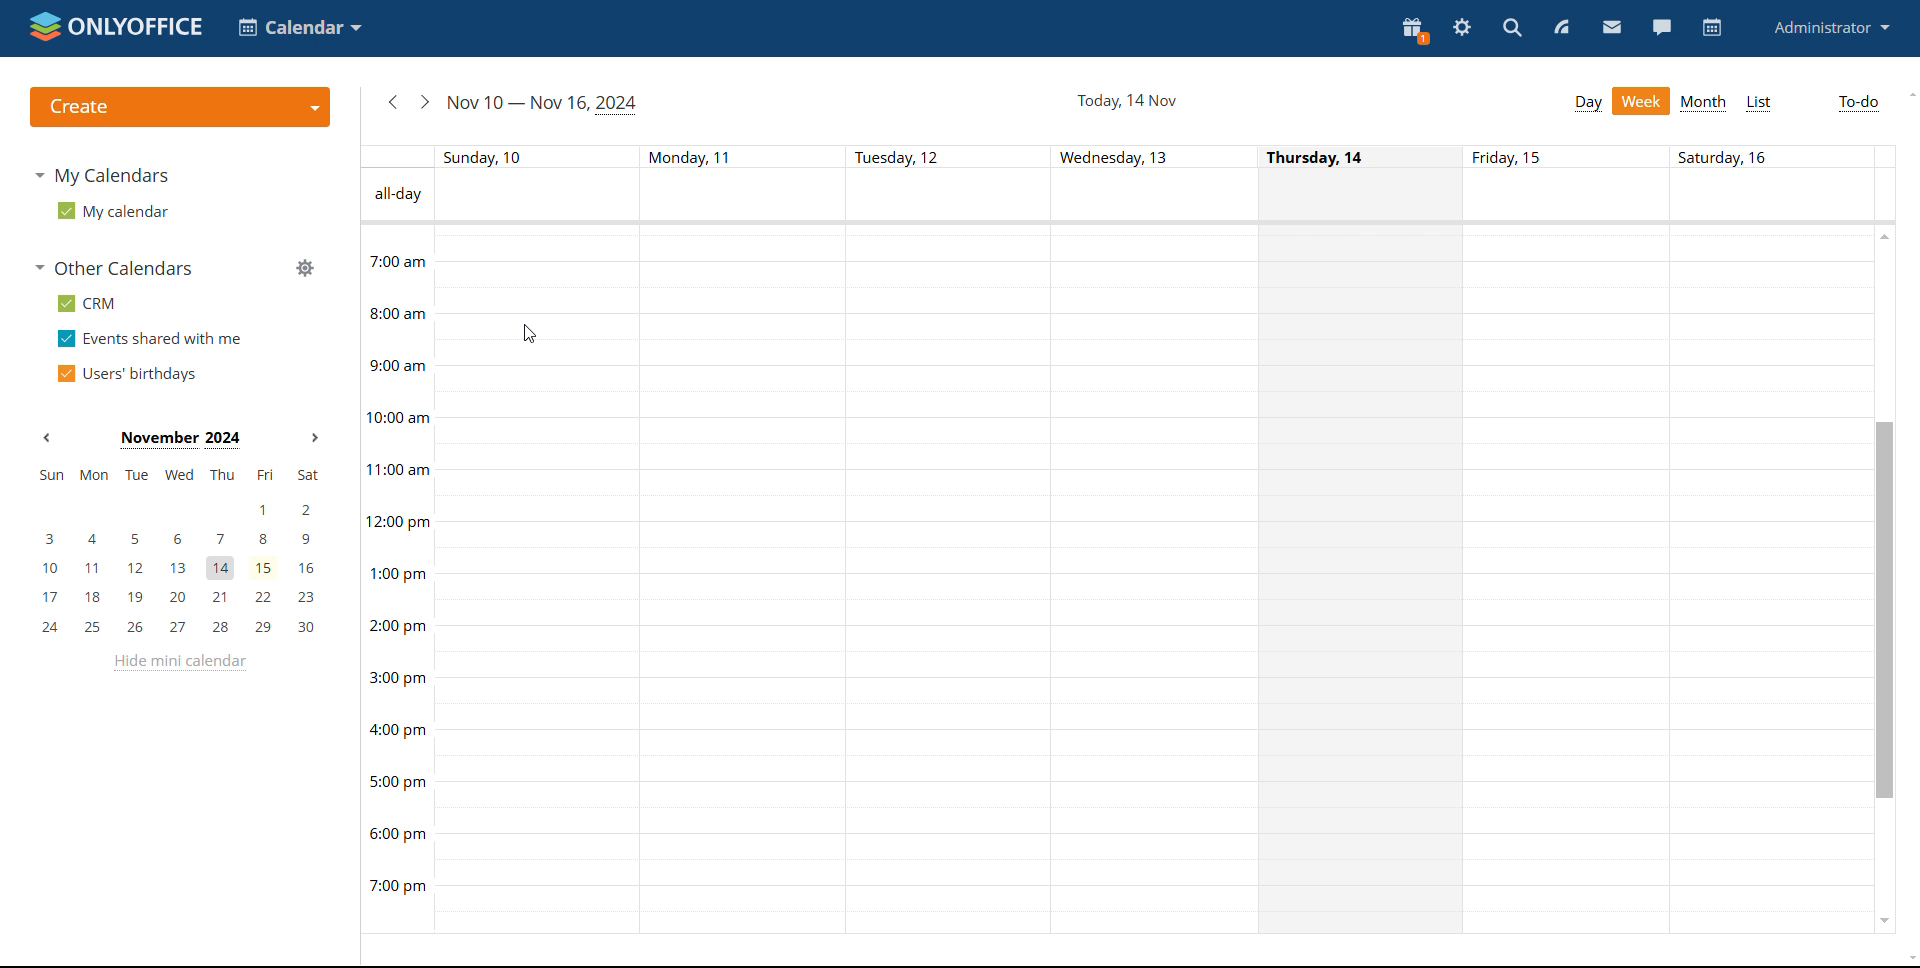 Image resolution: width=1920 pixels, height=968 pixels. Describe the element at coordinates (1661, 26) in the screenshot. I see `chat` at that location.